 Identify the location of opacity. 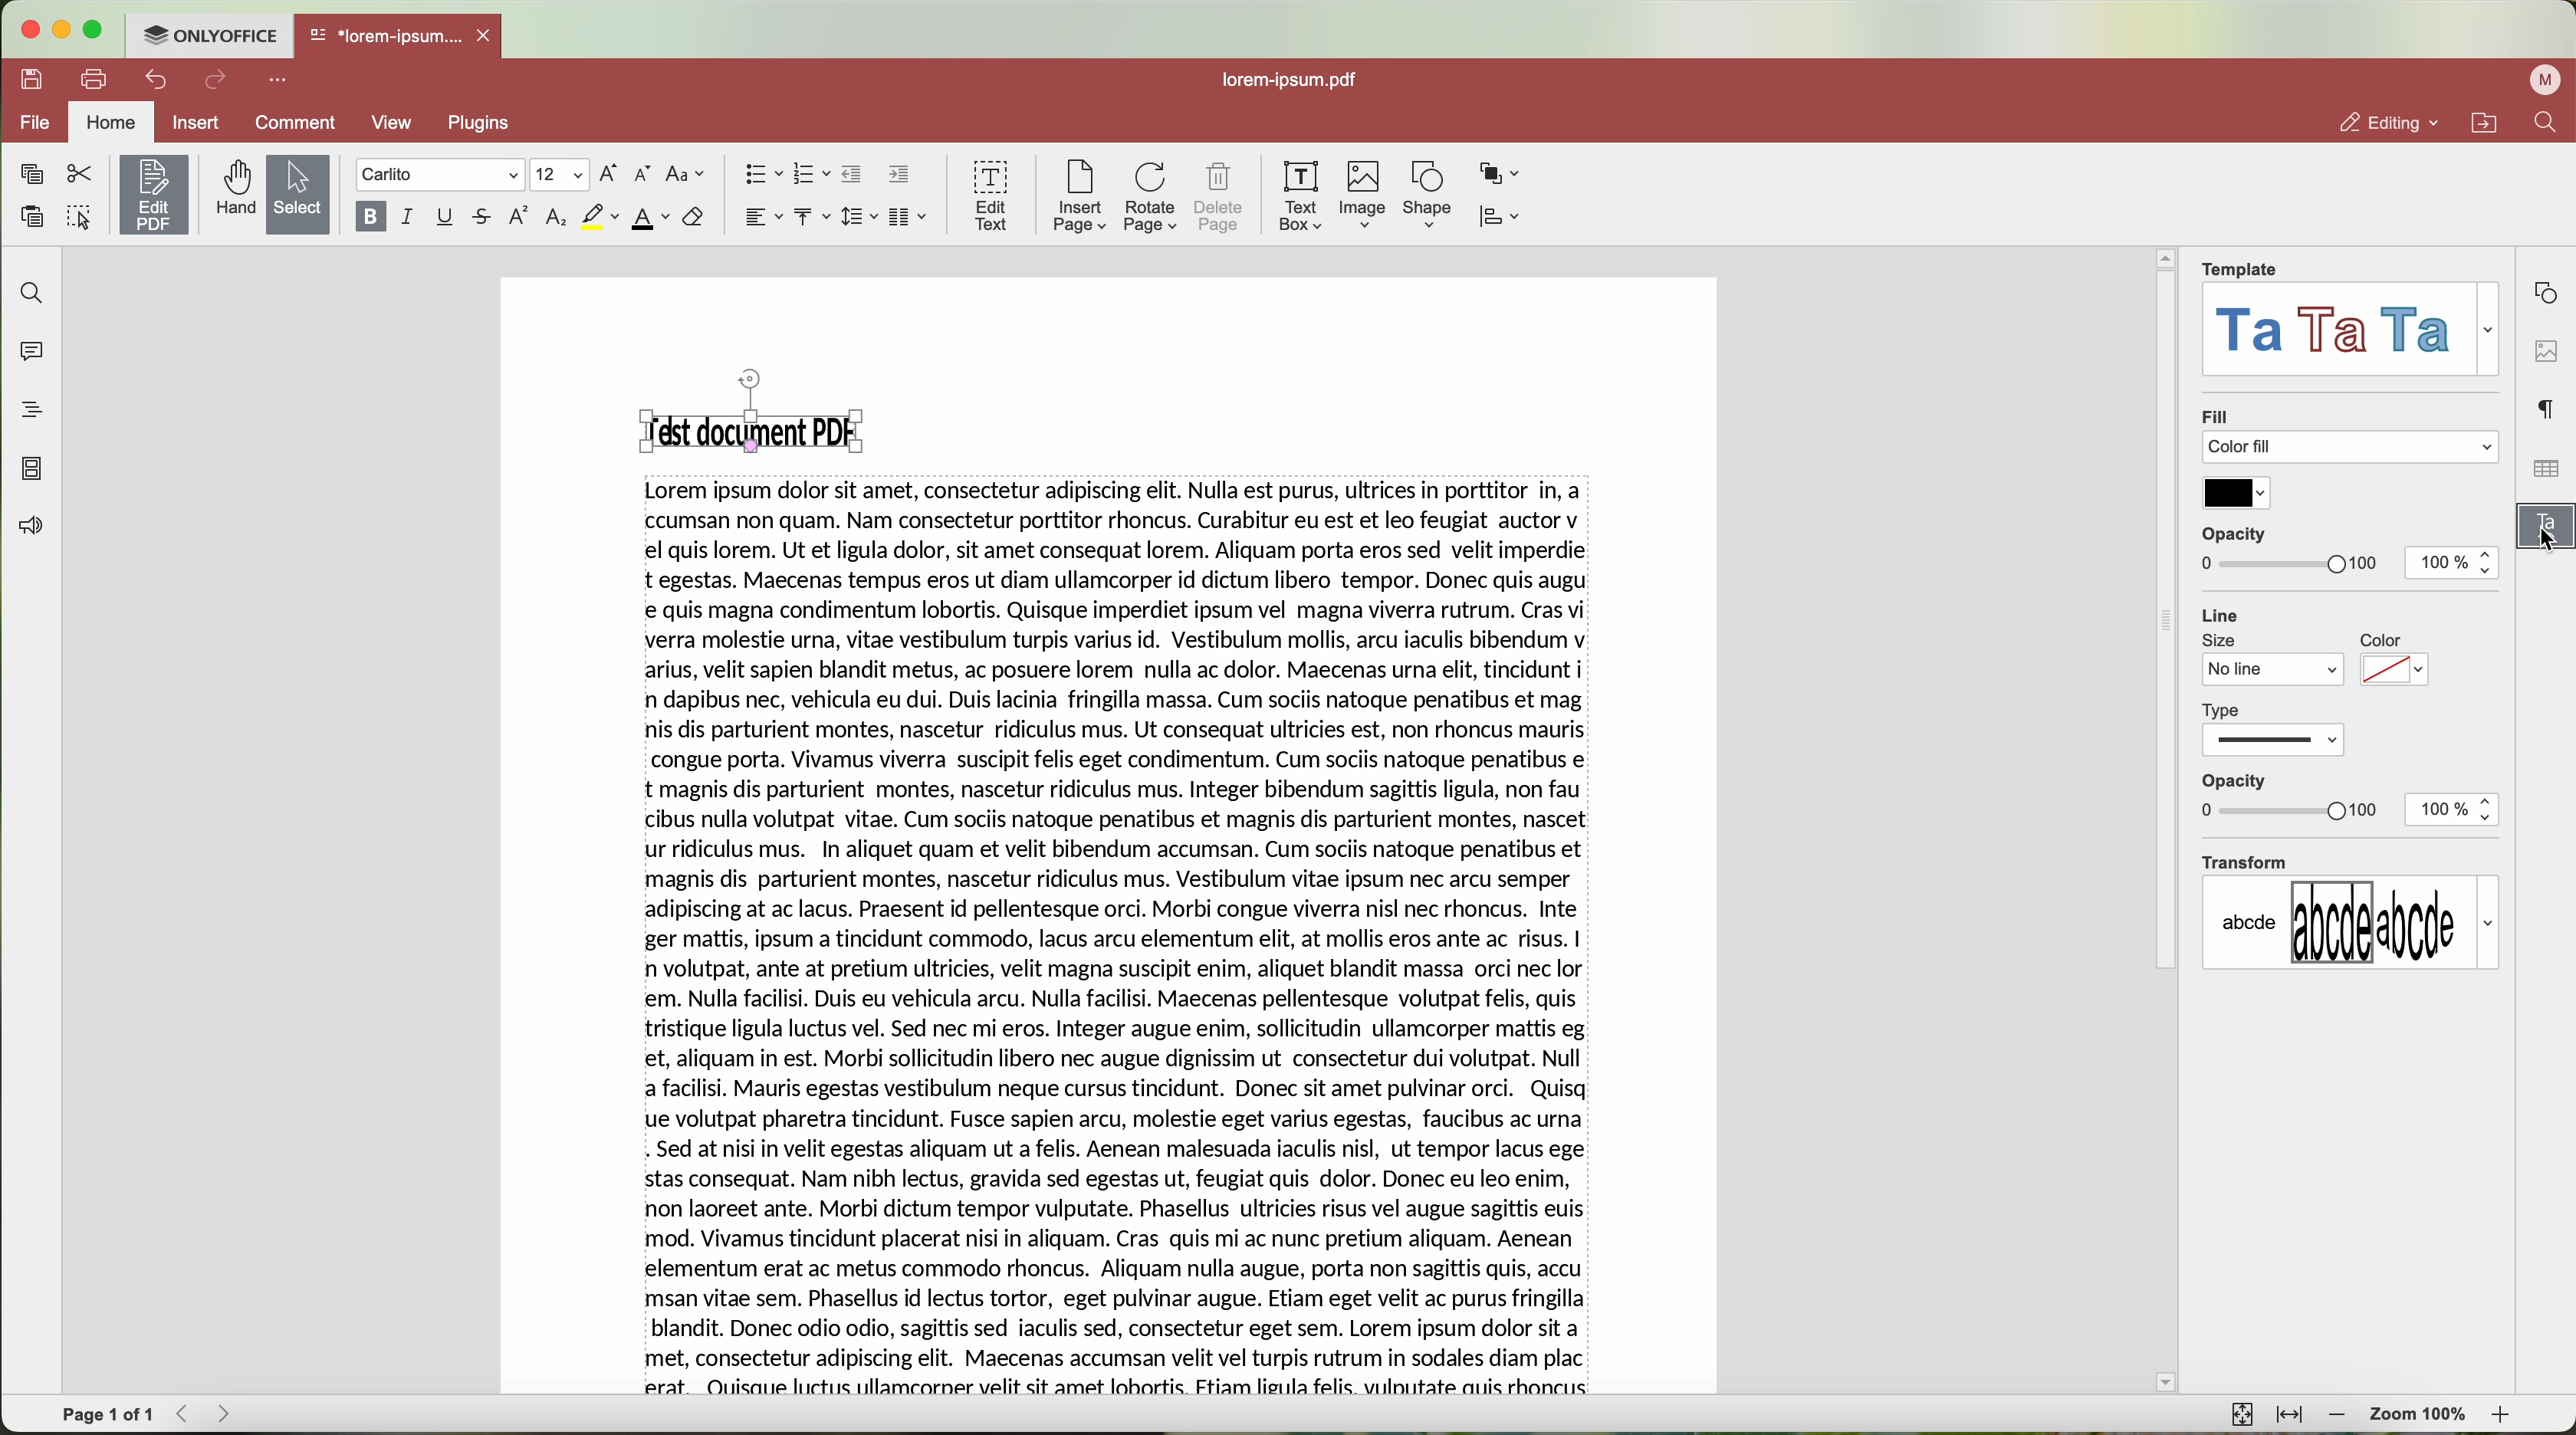
(2289, 549).